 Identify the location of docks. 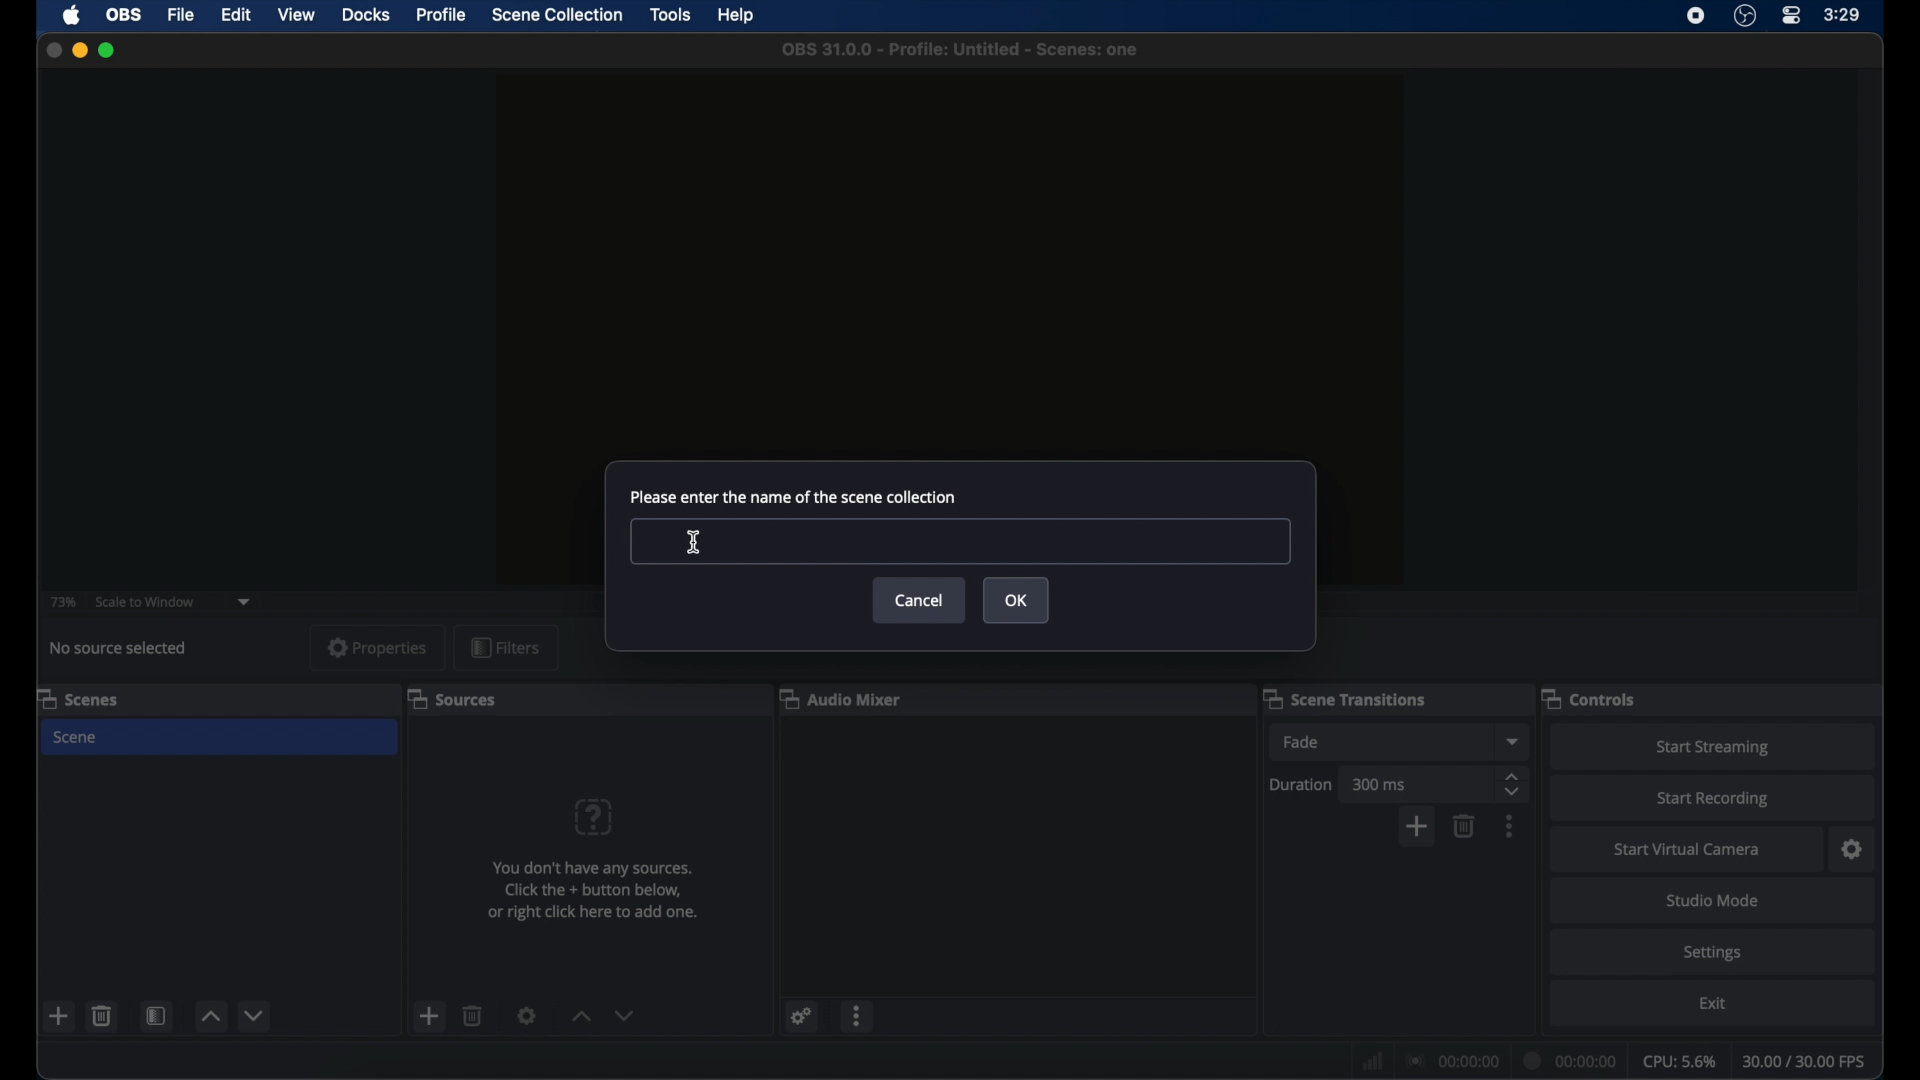
(366, 15).